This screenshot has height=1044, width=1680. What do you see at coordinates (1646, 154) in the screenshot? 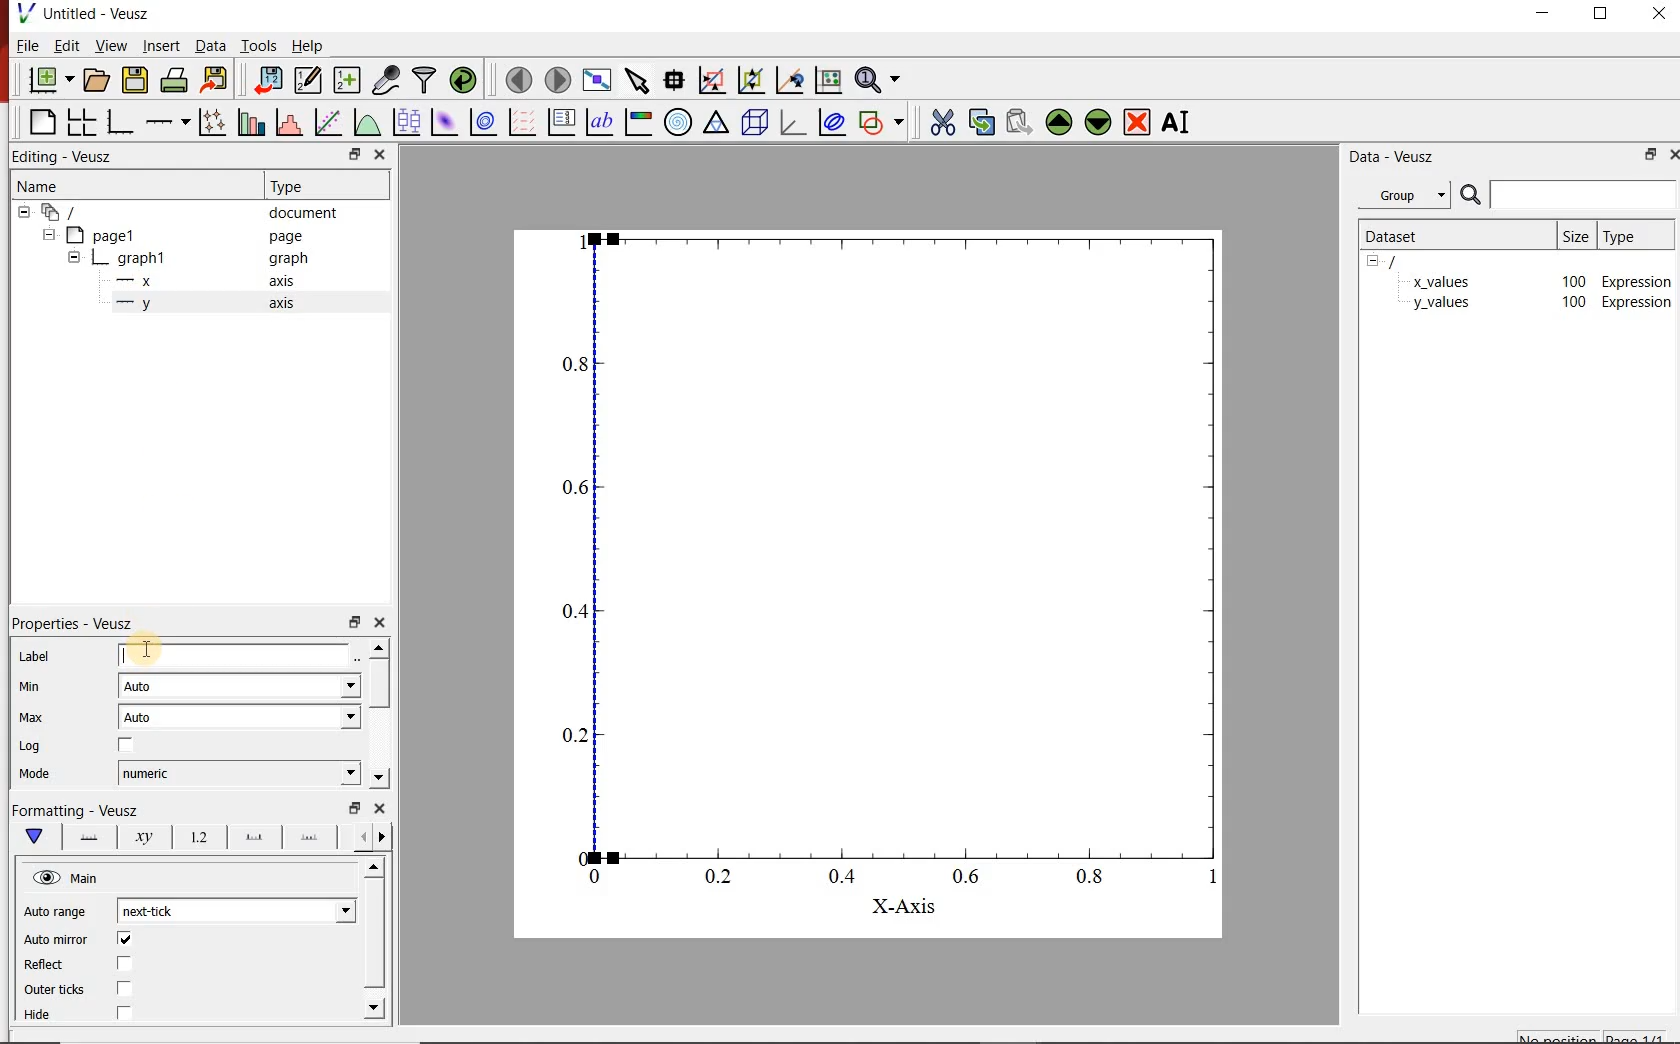
I see `restore down` at bounding box center [1646, 154].